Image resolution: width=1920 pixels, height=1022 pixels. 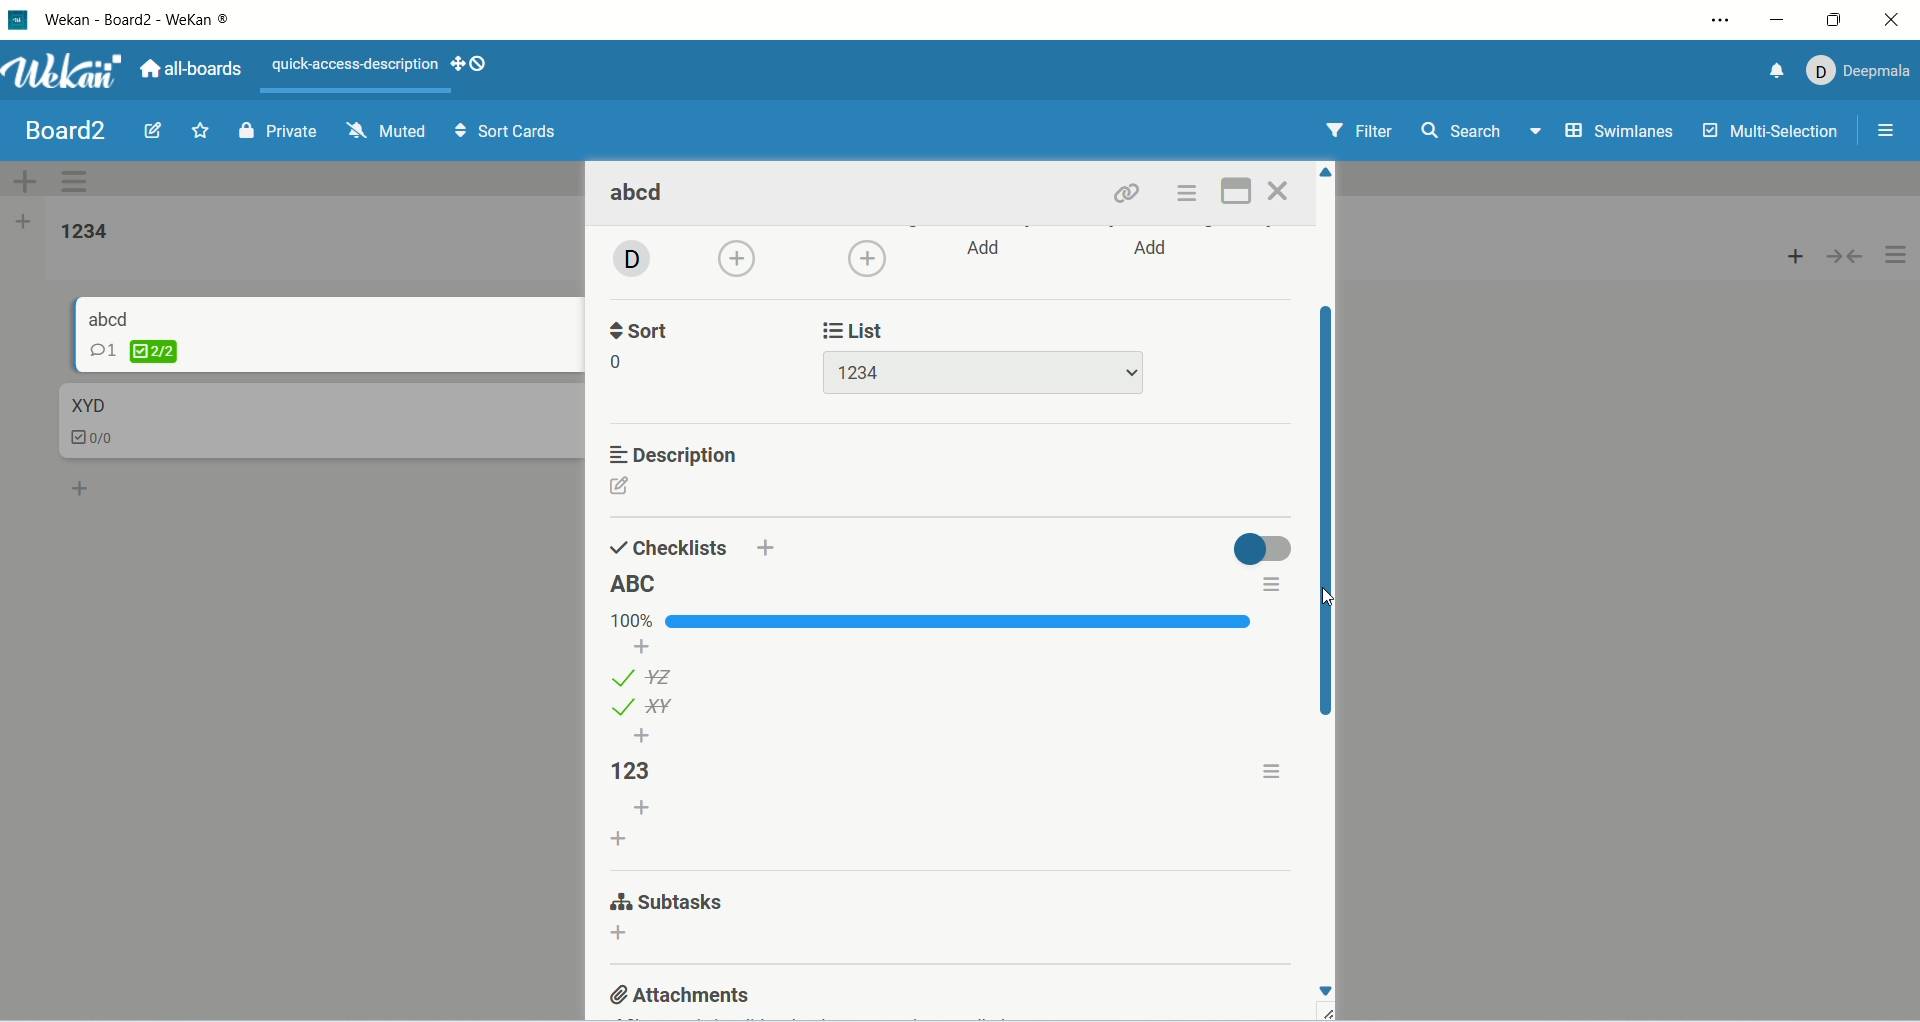 I want to click on muted, so click(x=389, y=130).